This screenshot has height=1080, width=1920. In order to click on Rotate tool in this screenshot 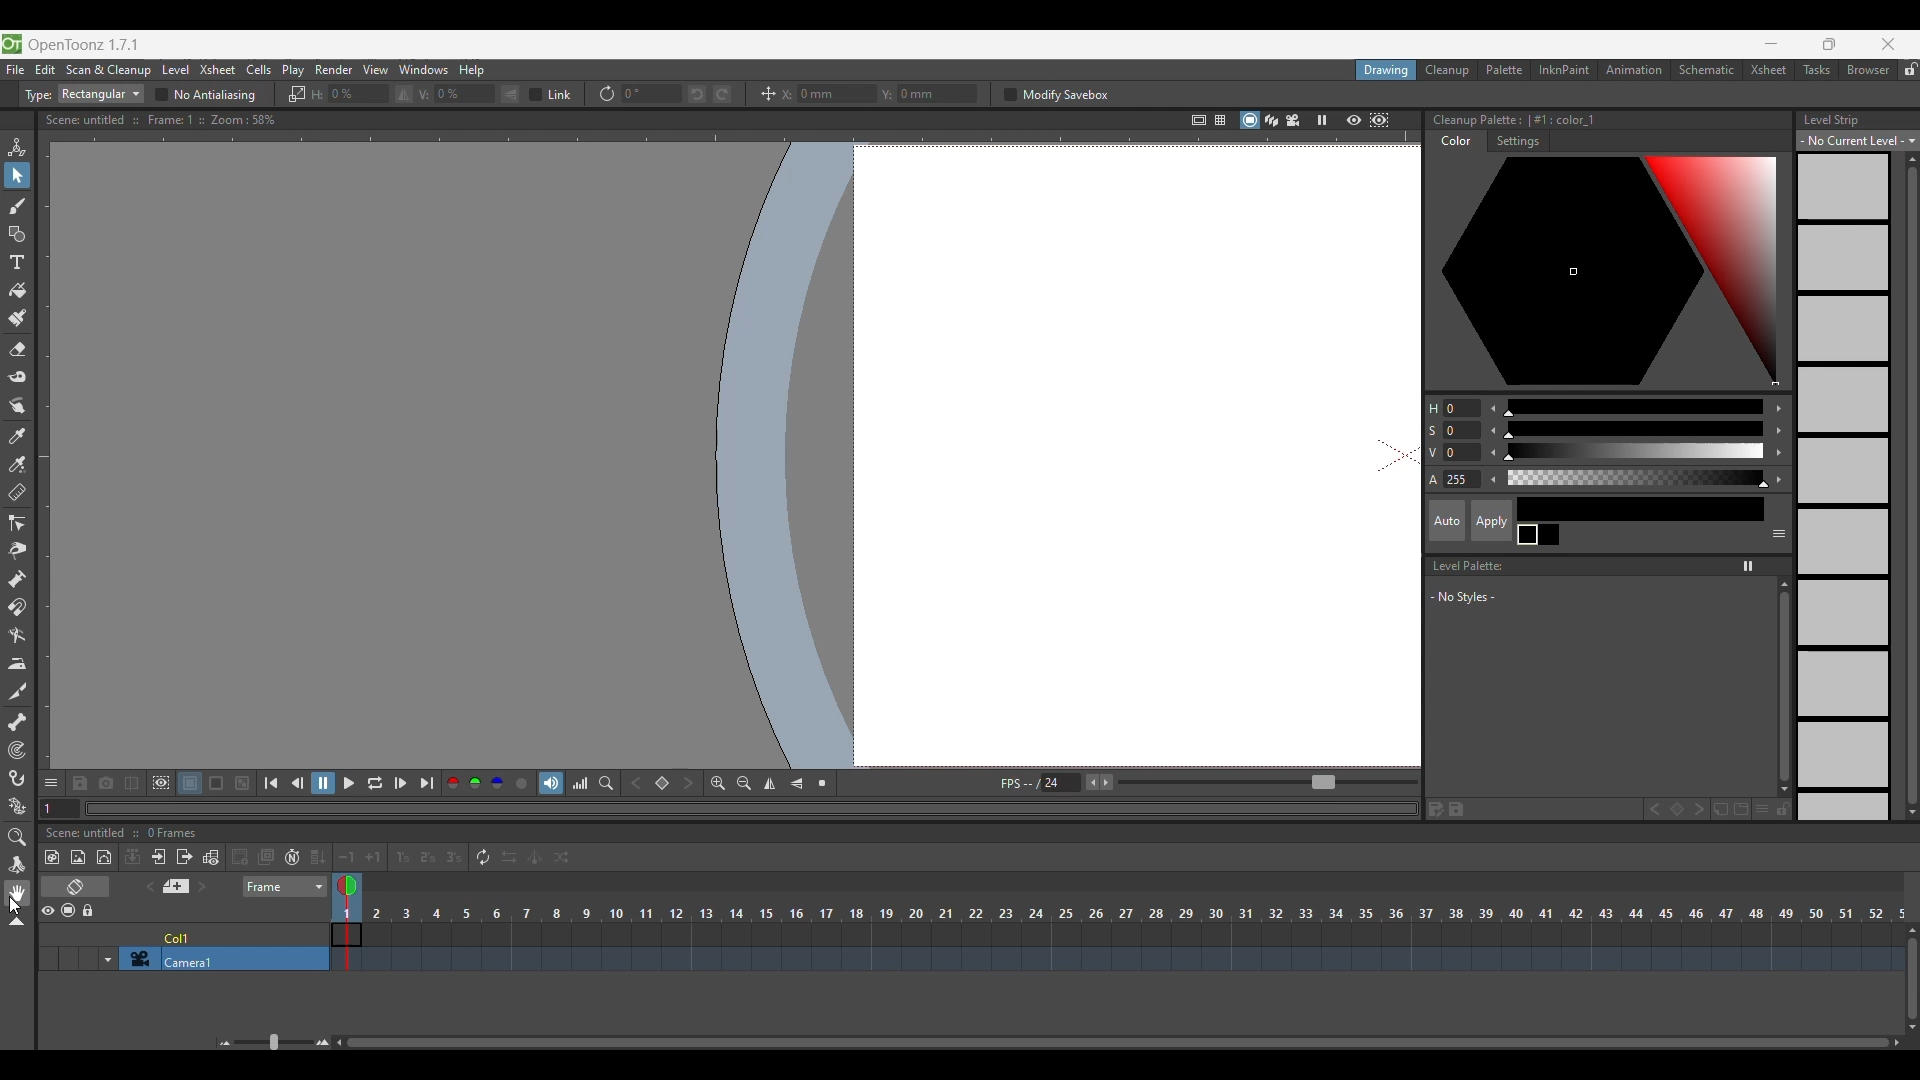, I will do `click(17, 865)`.